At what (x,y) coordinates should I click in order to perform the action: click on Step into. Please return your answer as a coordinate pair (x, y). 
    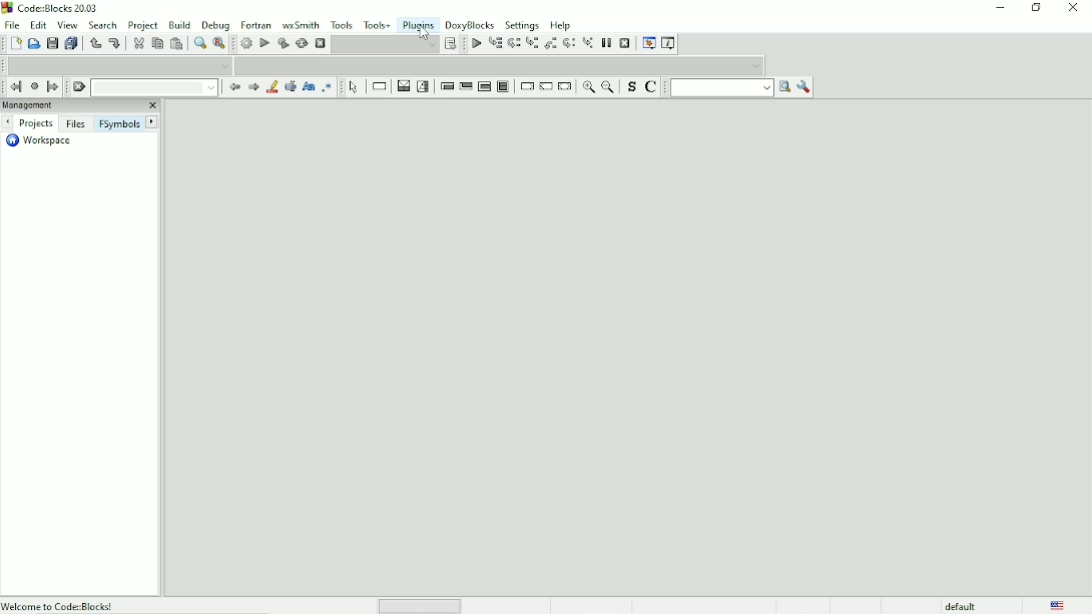
    Looking at the image, I should click on (532, 44).